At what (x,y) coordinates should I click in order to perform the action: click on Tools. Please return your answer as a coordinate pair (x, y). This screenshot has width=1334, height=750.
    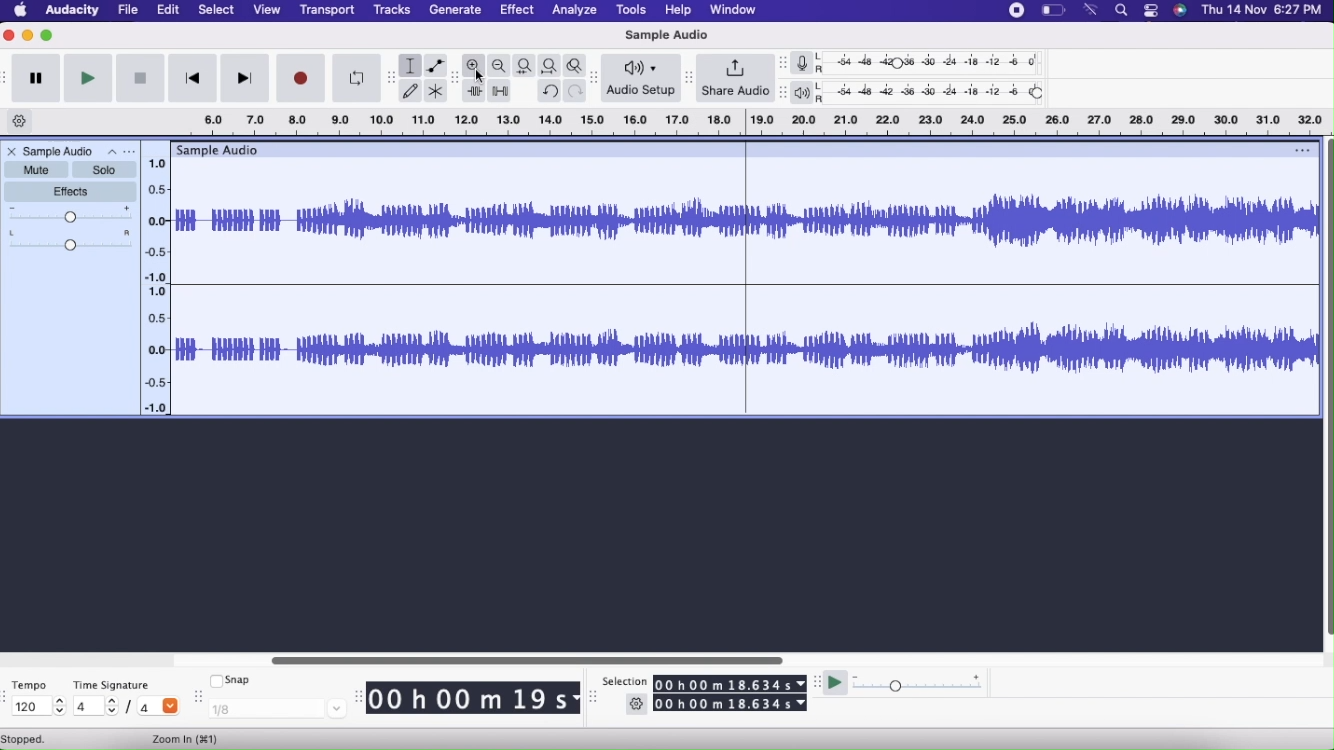
    Looking at the image, I should click on (631, 11).